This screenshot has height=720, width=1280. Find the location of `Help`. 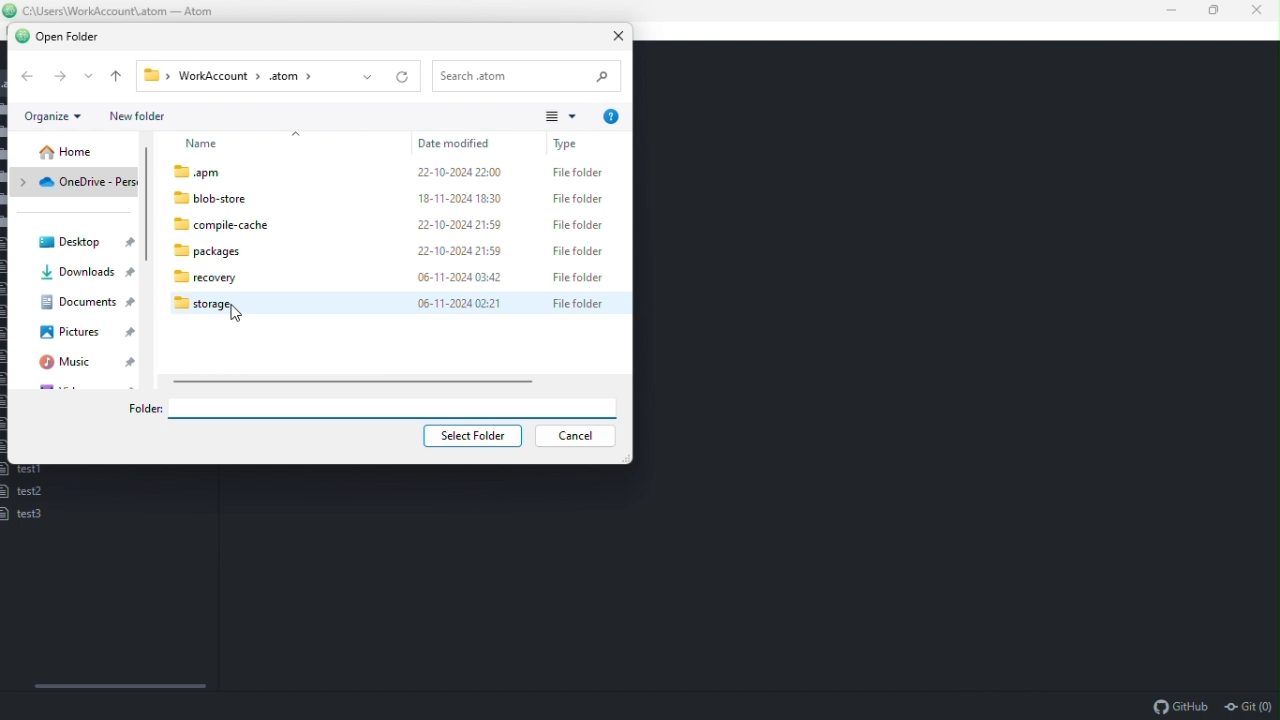

Help is located at coordinates (614, 113).